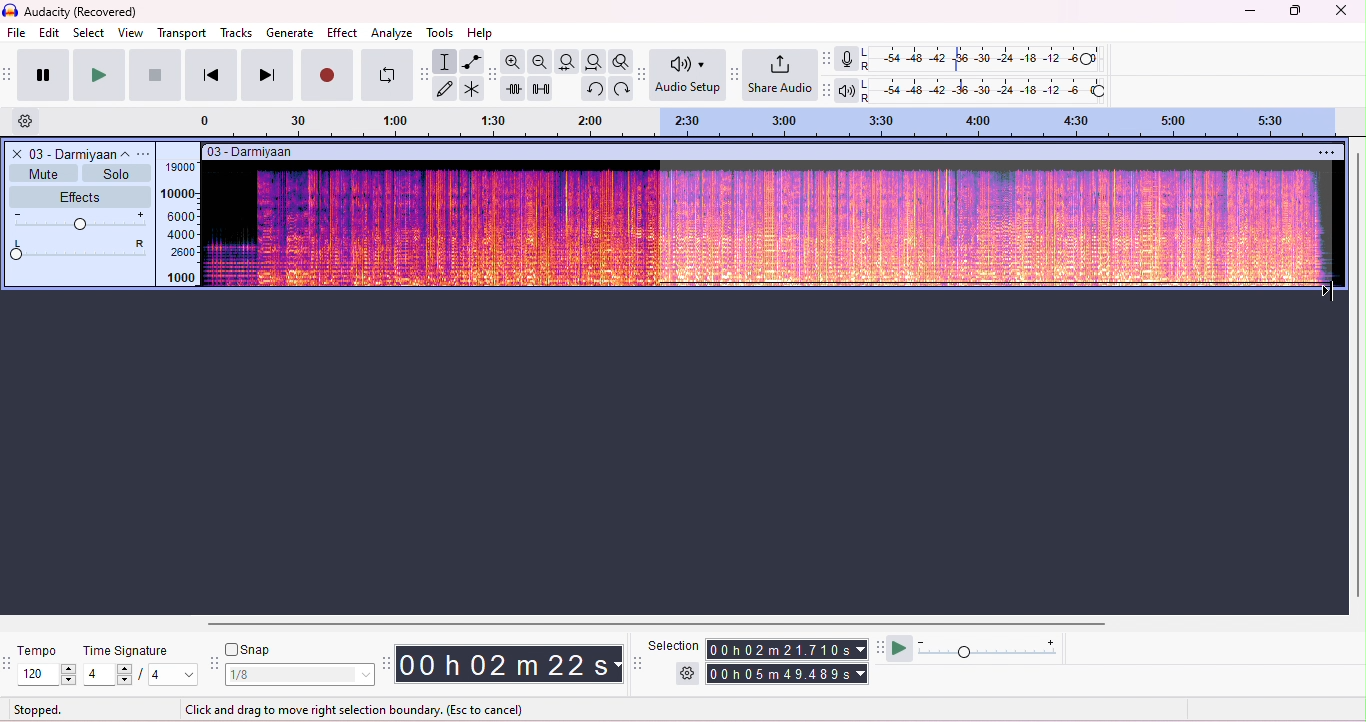 The height and width of the screenshot is (722, 1366). What do you see at coordinates (902, 649) in the screenshot?
I see `play at speed/ play at speed once` at bounding box center [902, 649].